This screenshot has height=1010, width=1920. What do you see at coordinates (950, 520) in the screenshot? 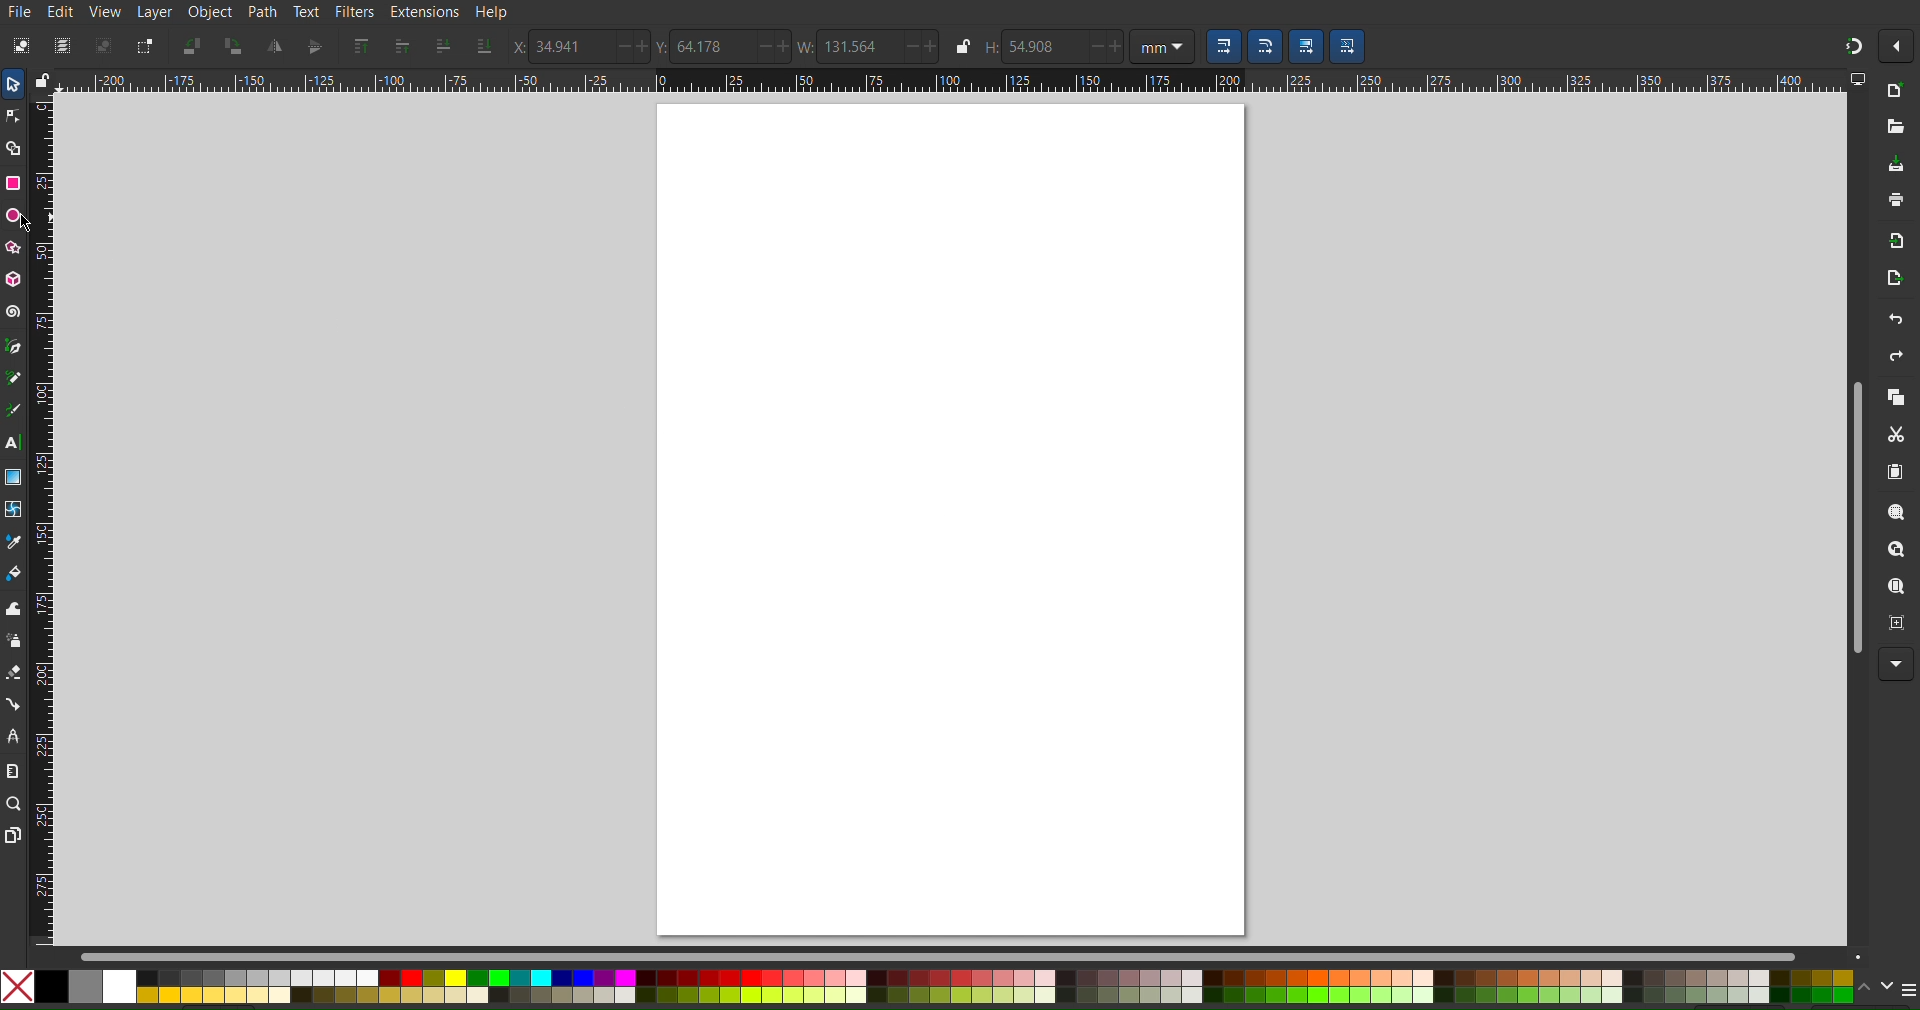
I see `canvas` at bounding box center [950, 520].